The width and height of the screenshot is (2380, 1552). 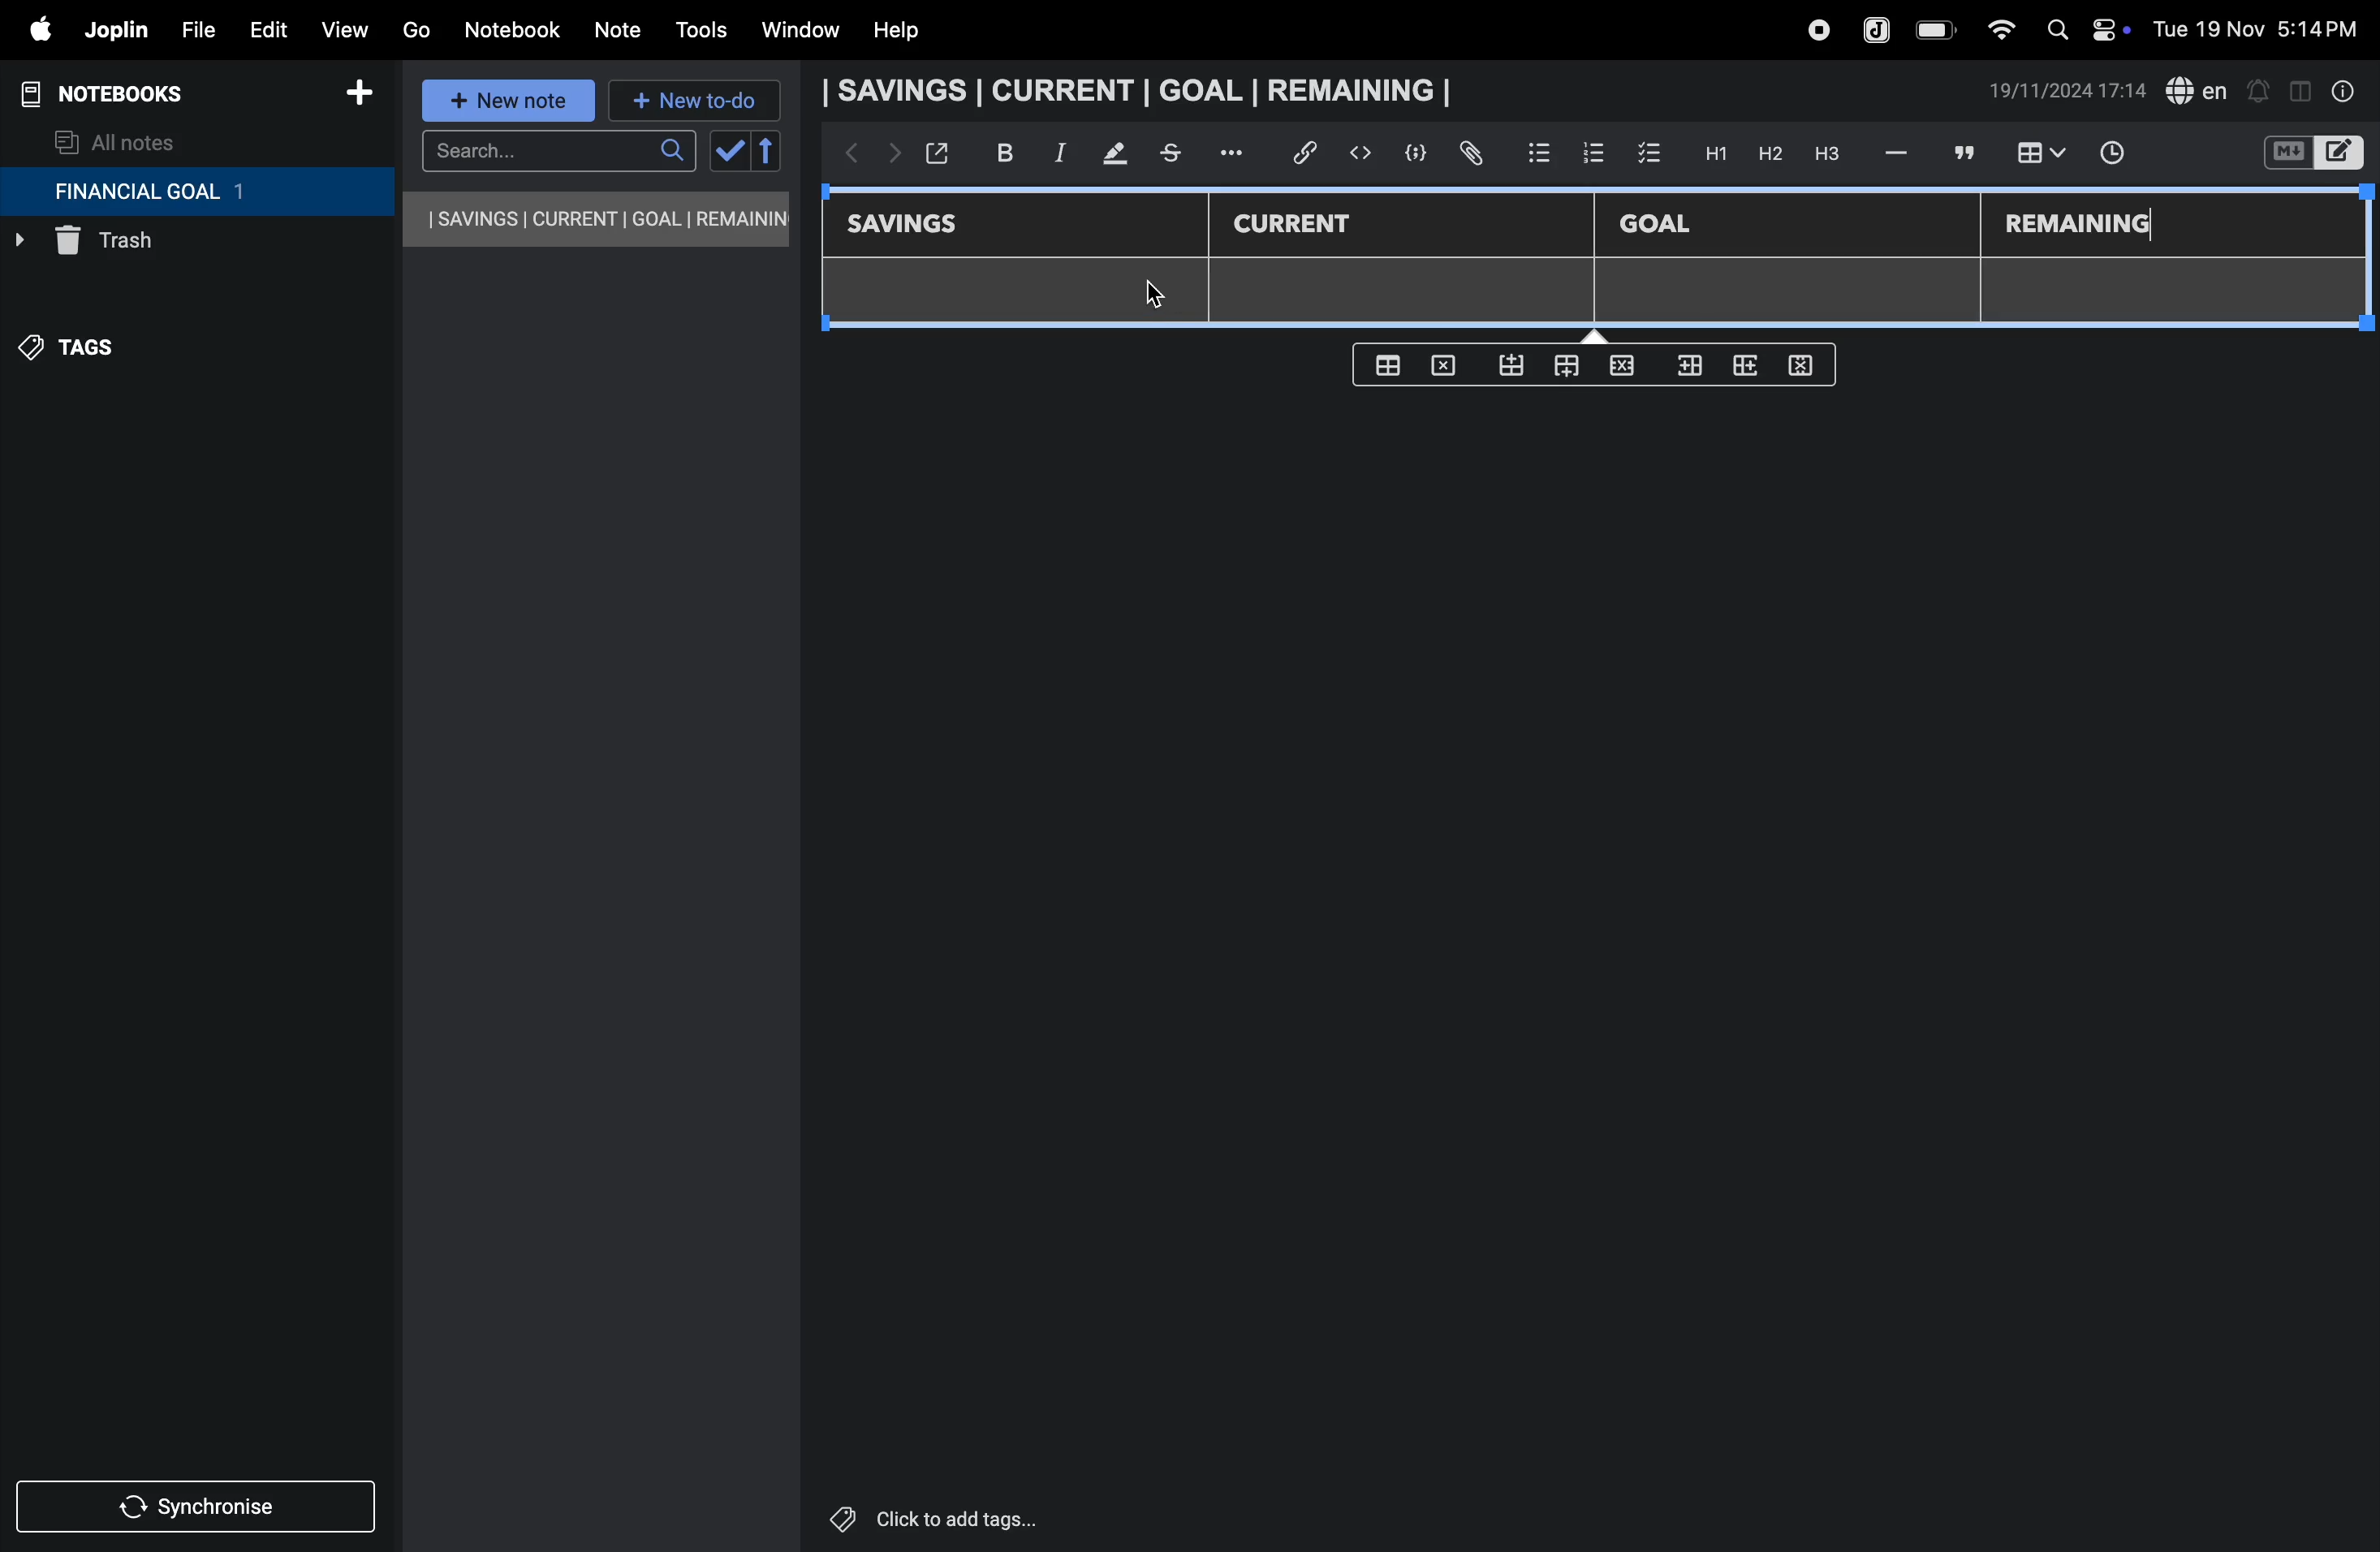 I want to click on code block, so click(x=1408, y=153).